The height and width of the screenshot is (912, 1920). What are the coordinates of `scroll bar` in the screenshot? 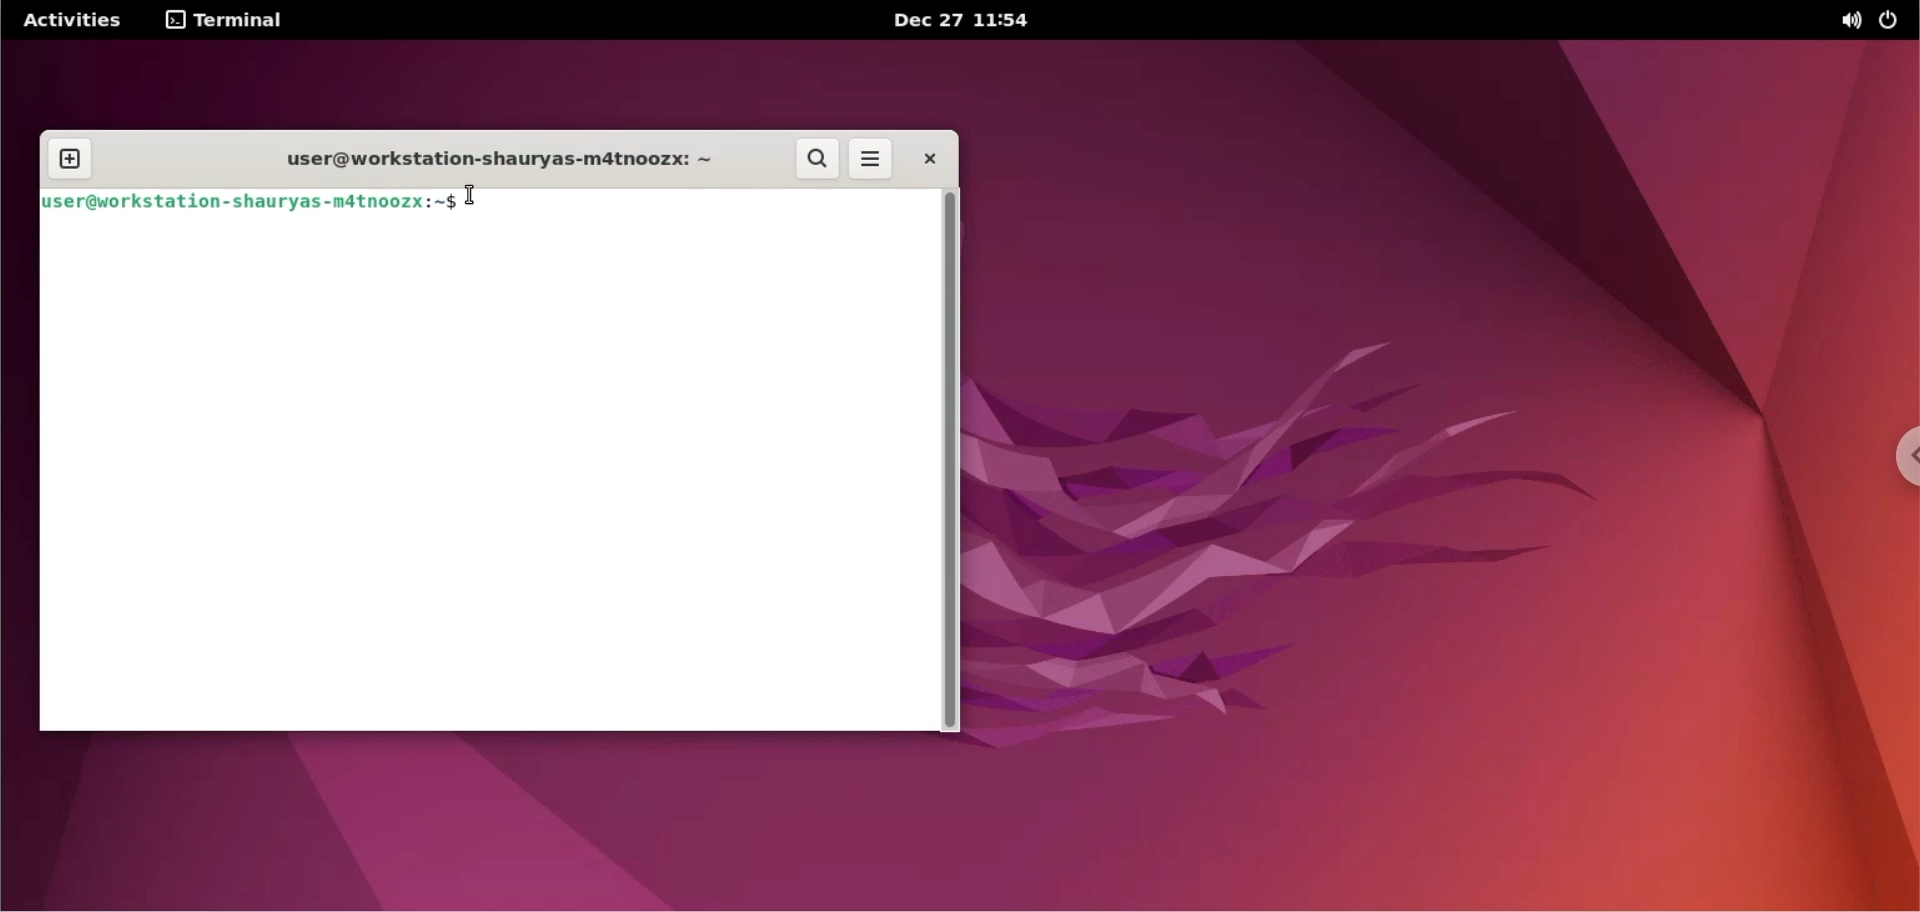 It's located at (951, 462).